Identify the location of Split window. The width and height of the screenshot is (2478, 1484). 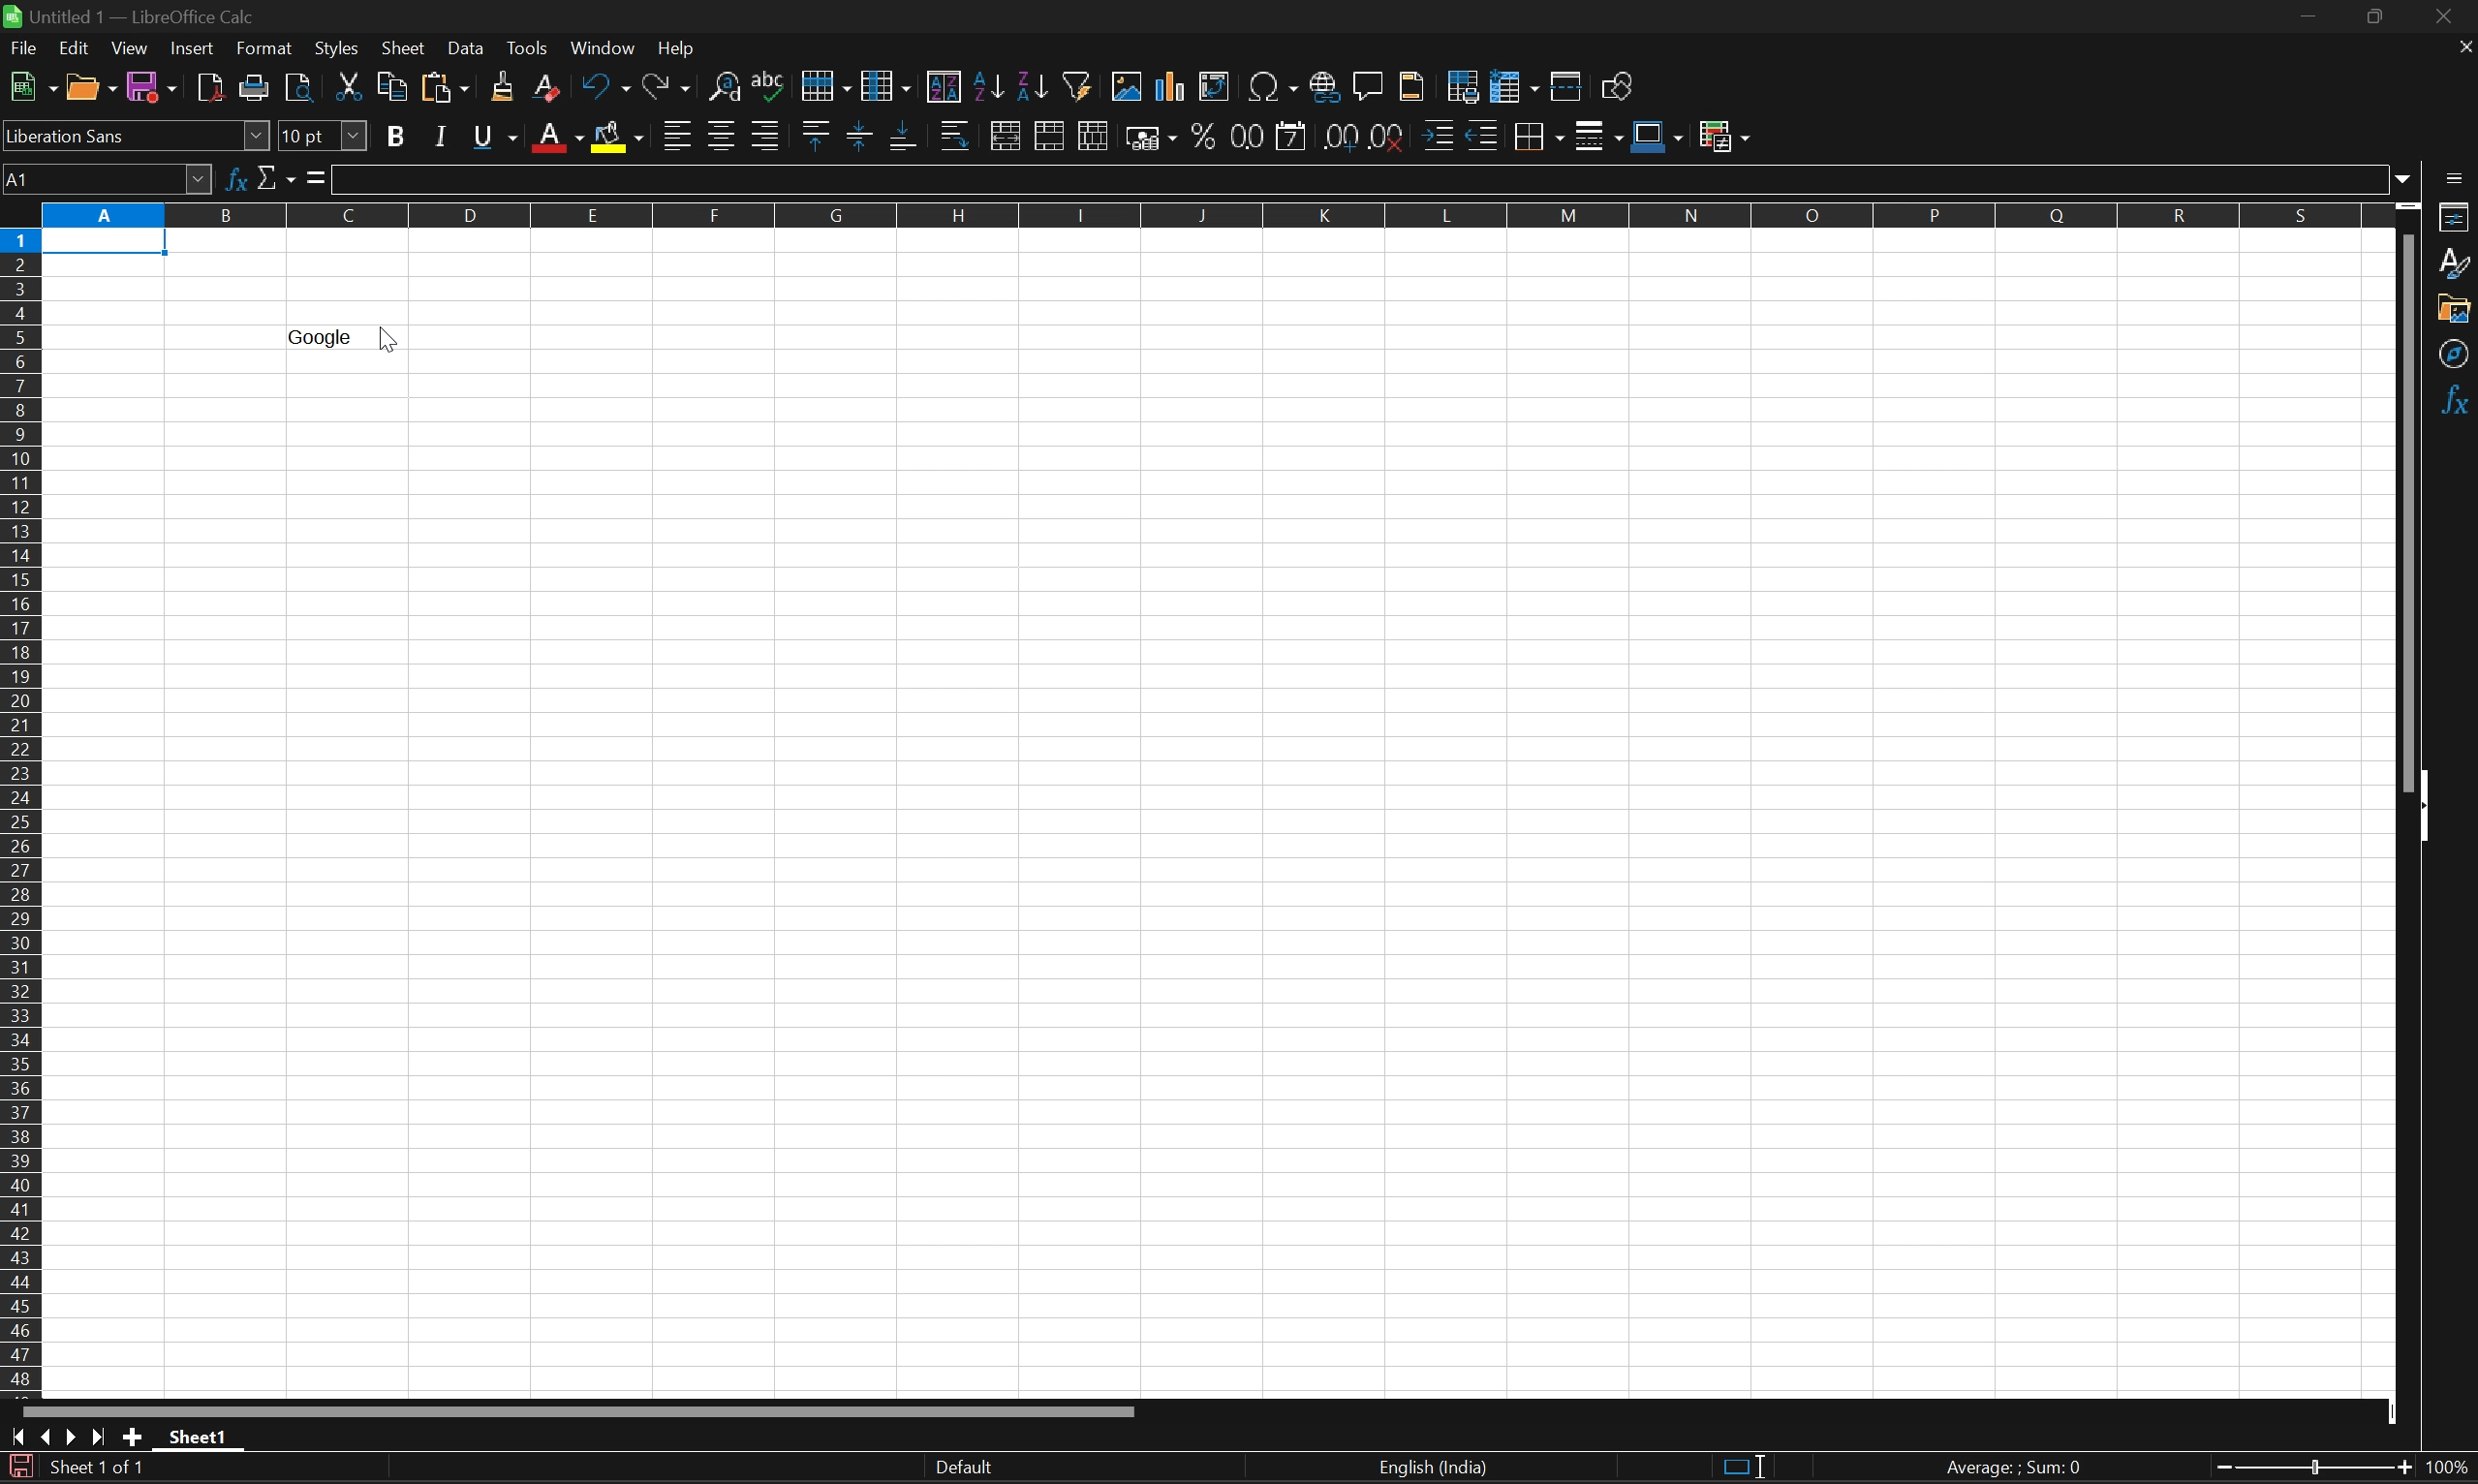
(1564, 87).